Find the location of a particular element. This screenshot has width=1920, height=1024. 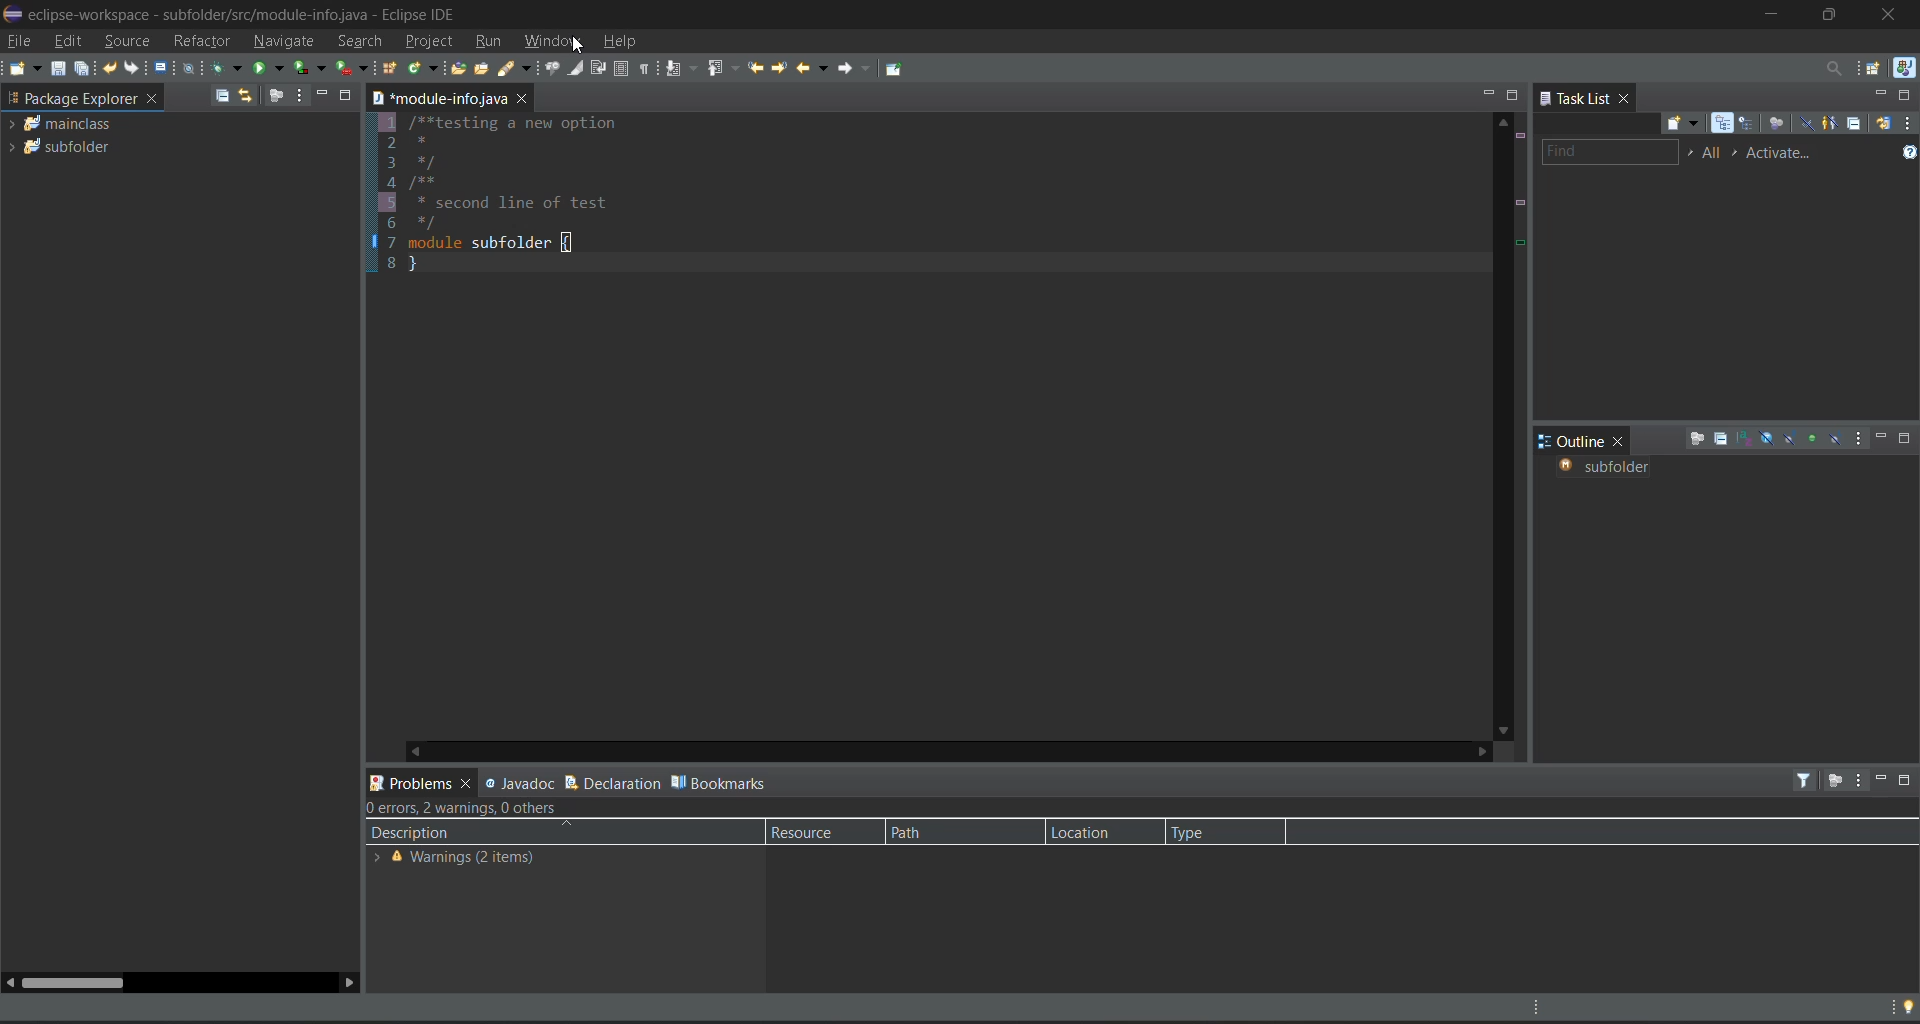

outline is located at coordinates (1572, 441).